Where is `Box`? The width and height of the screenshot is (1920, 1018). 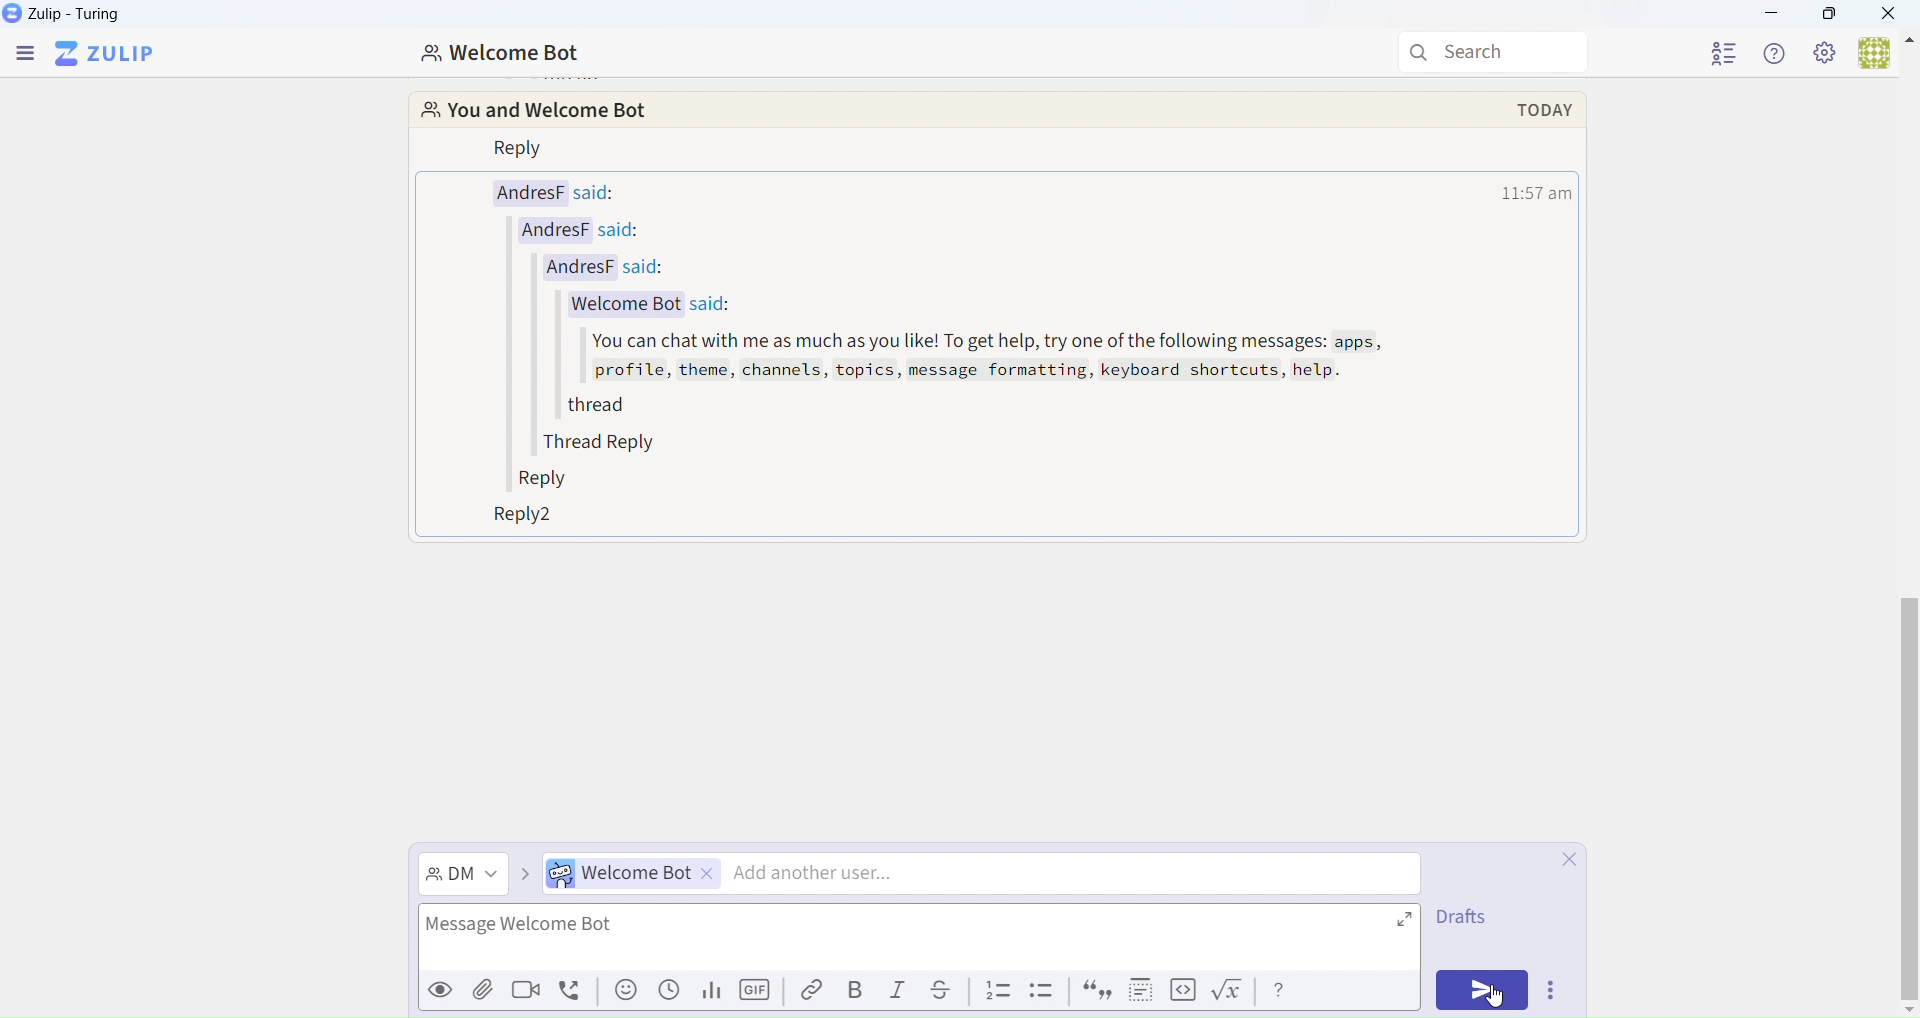
Box is located at coordinates (1830, 15).